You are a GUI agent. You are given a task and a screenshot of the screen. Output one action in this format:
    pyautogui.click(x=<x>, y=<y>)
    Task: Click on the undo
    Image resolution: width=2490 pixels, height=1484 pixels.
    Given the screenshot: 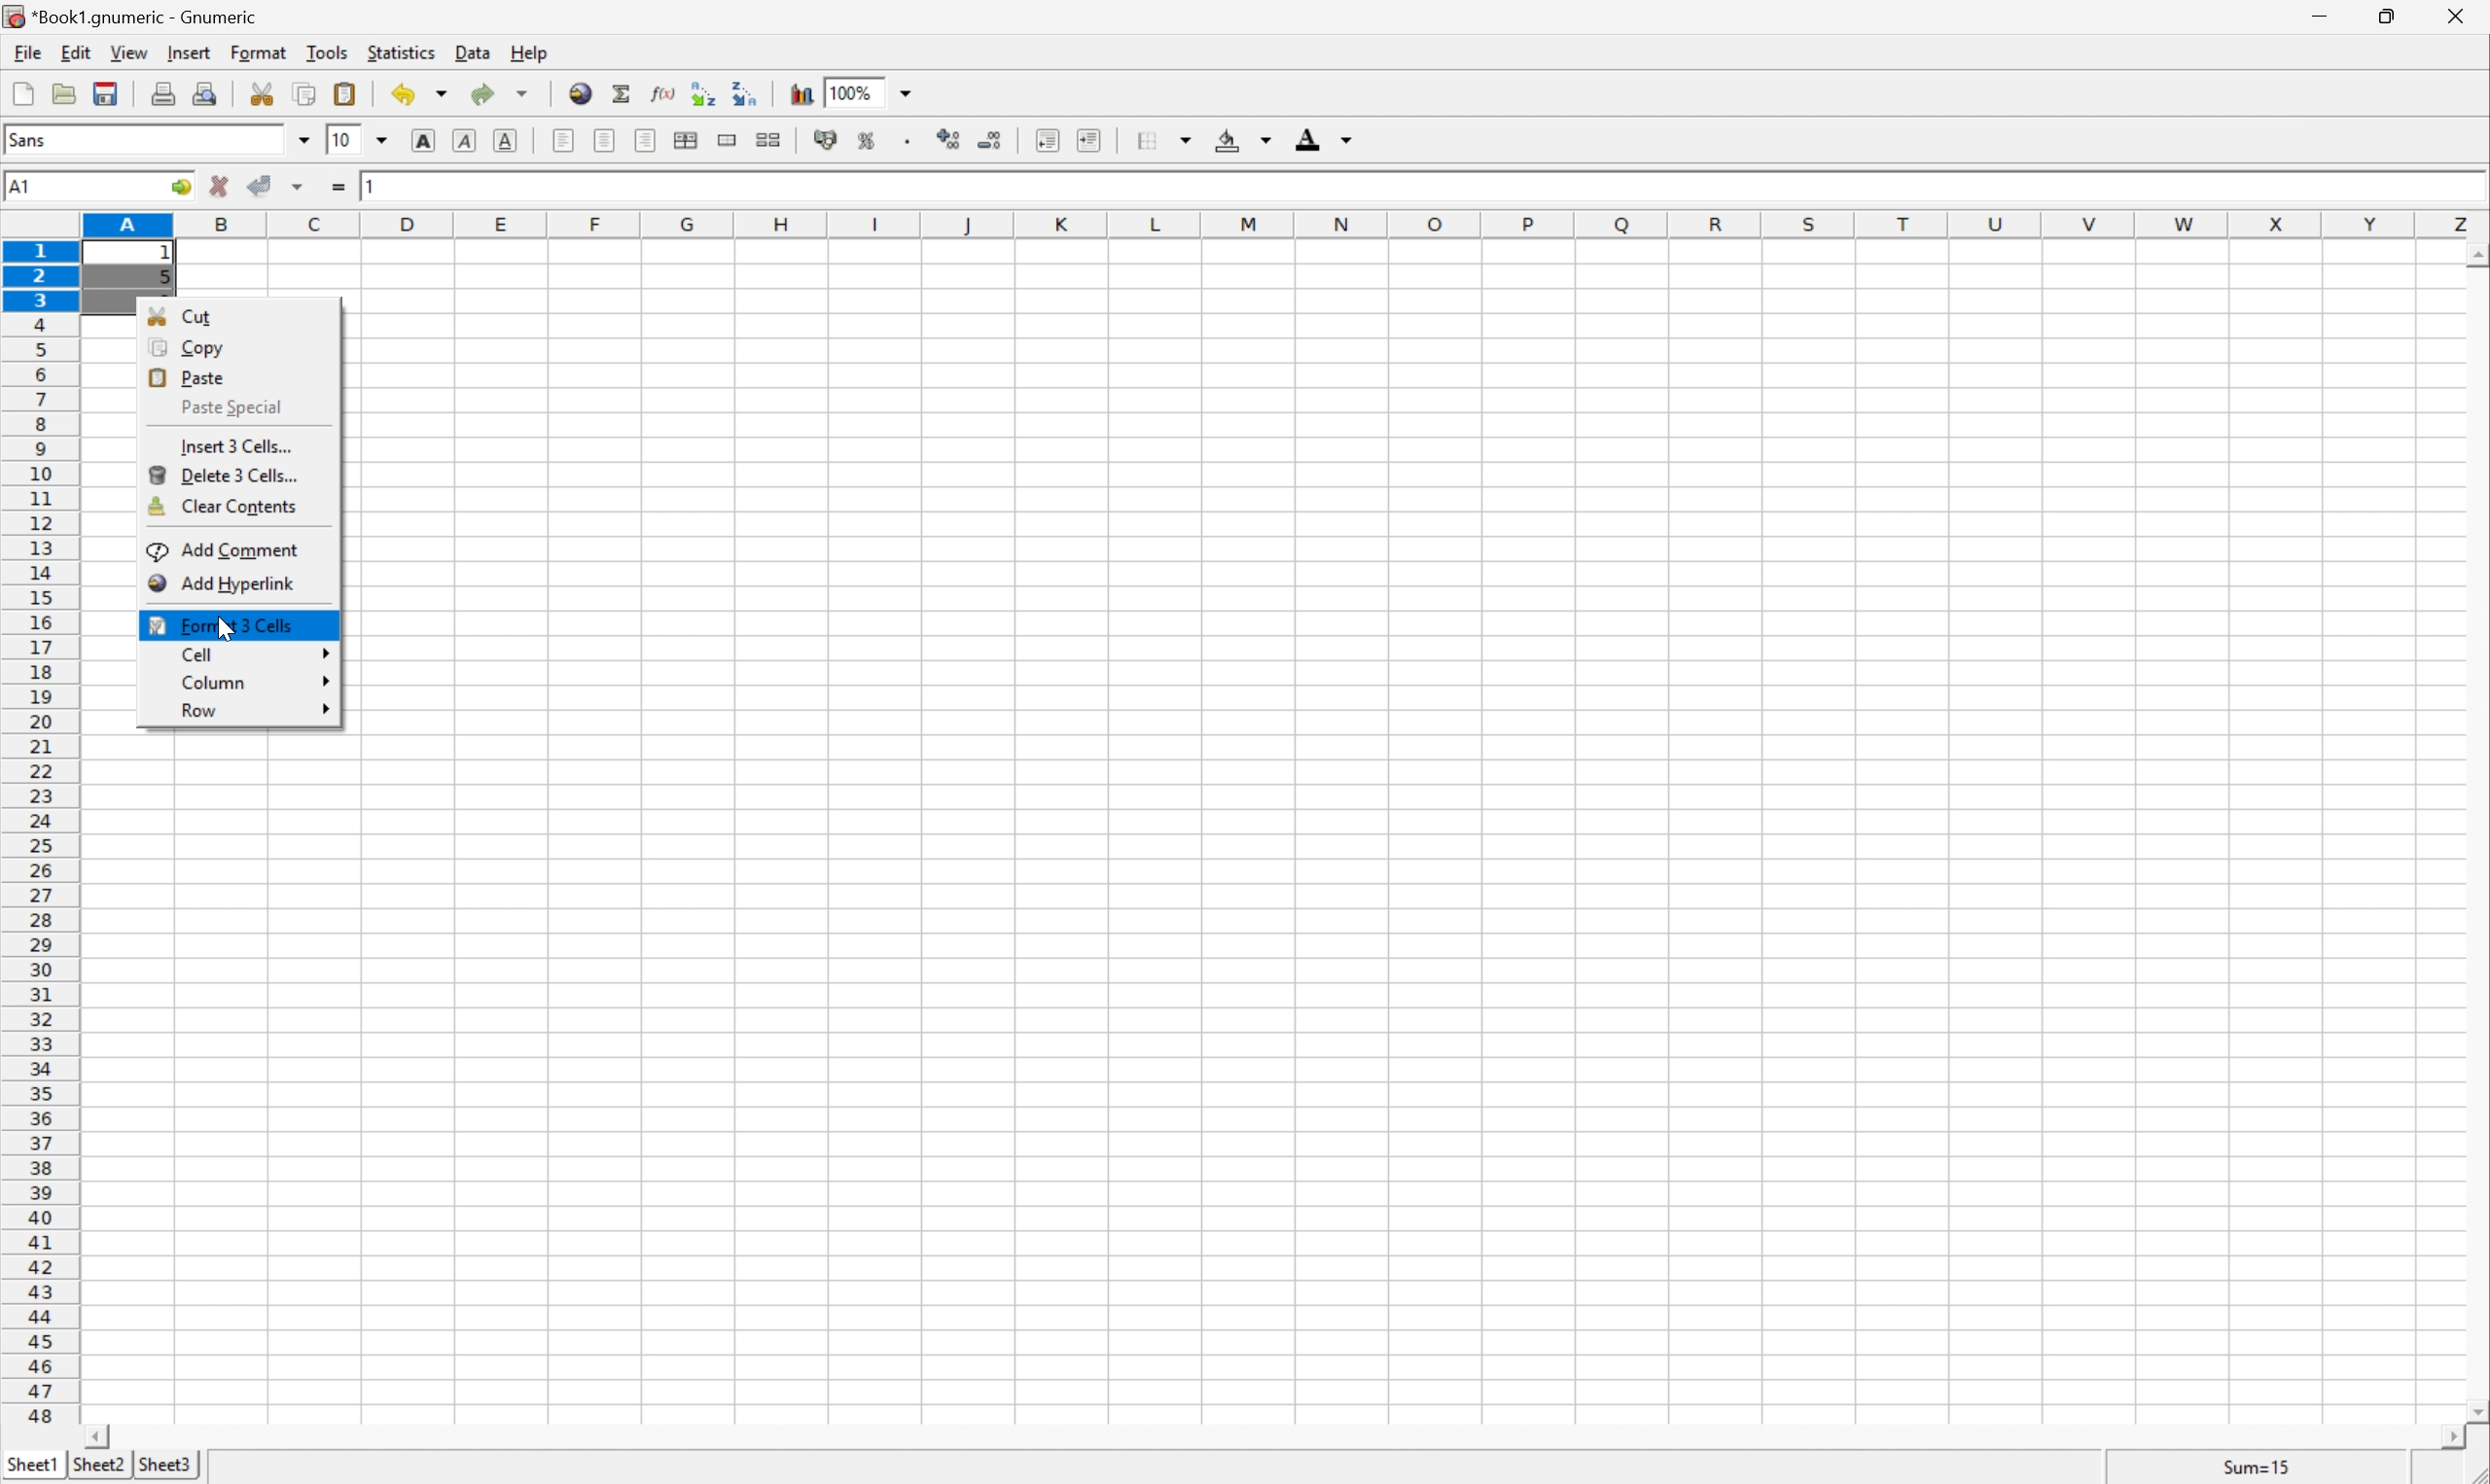 What is the action you would take?
    pyautogui.click(x=422, y=98)
    